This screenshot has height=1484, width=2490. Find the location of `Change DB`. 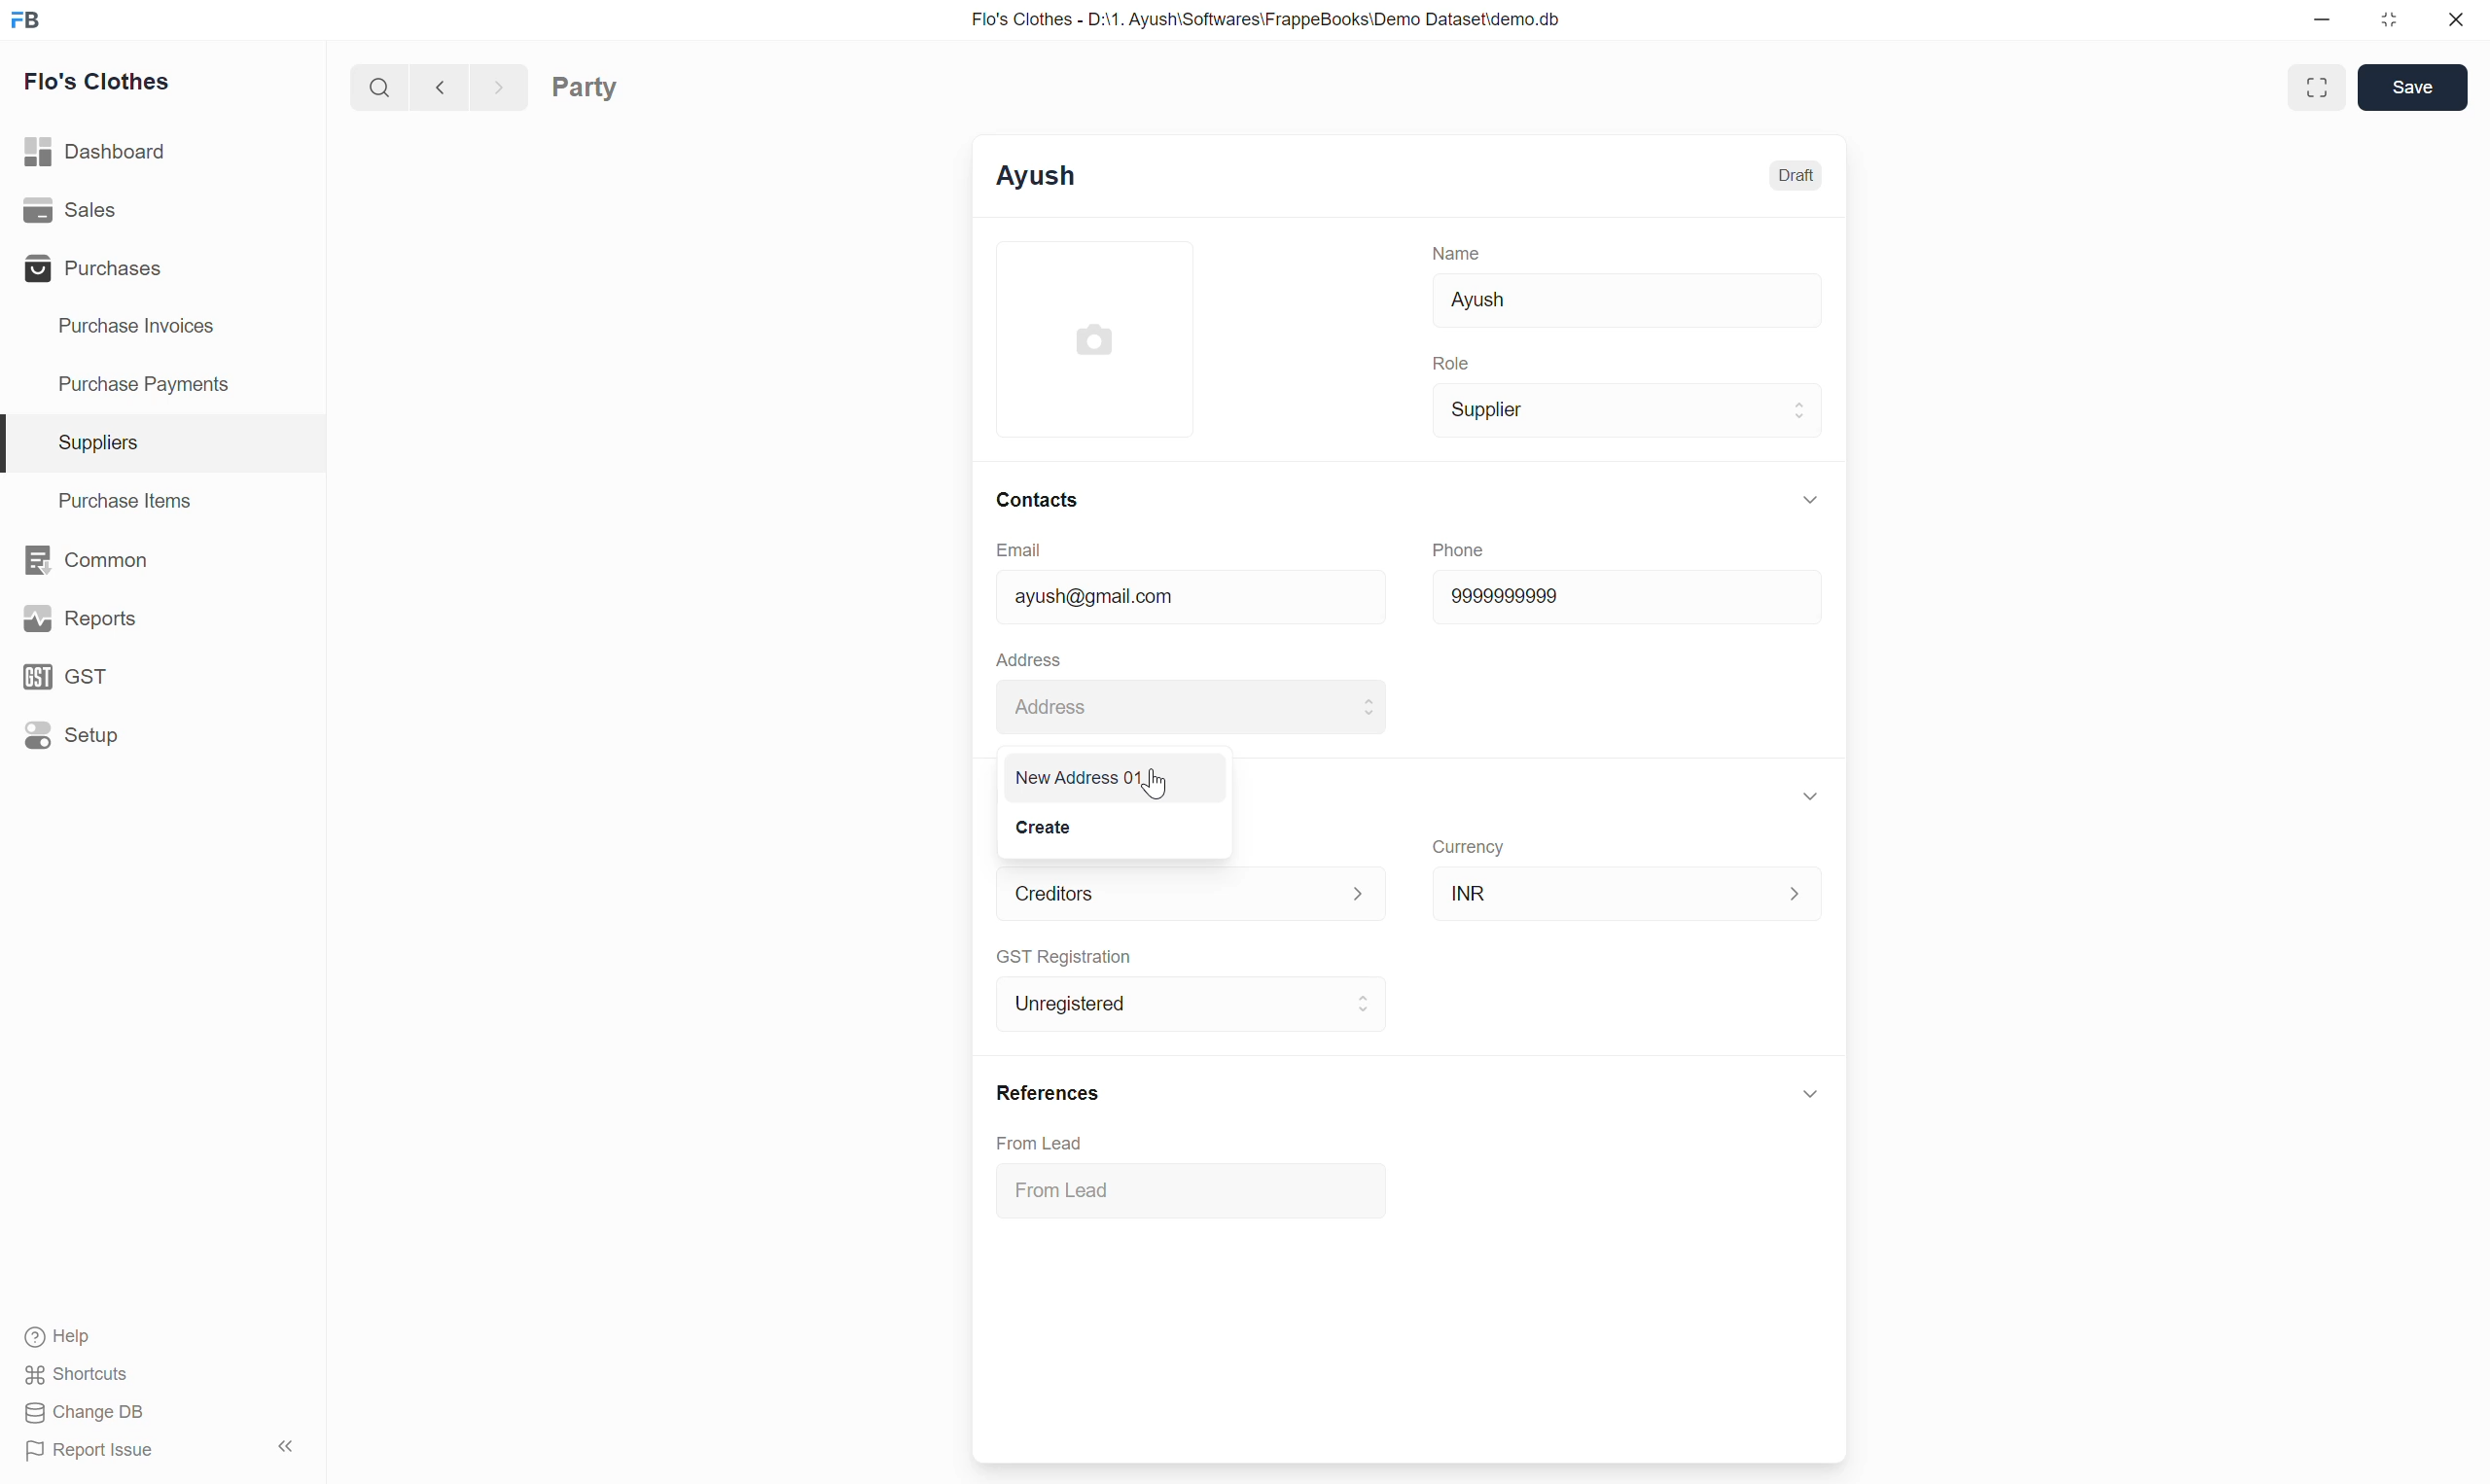

Change DB is located at coordinates (89, 1412).